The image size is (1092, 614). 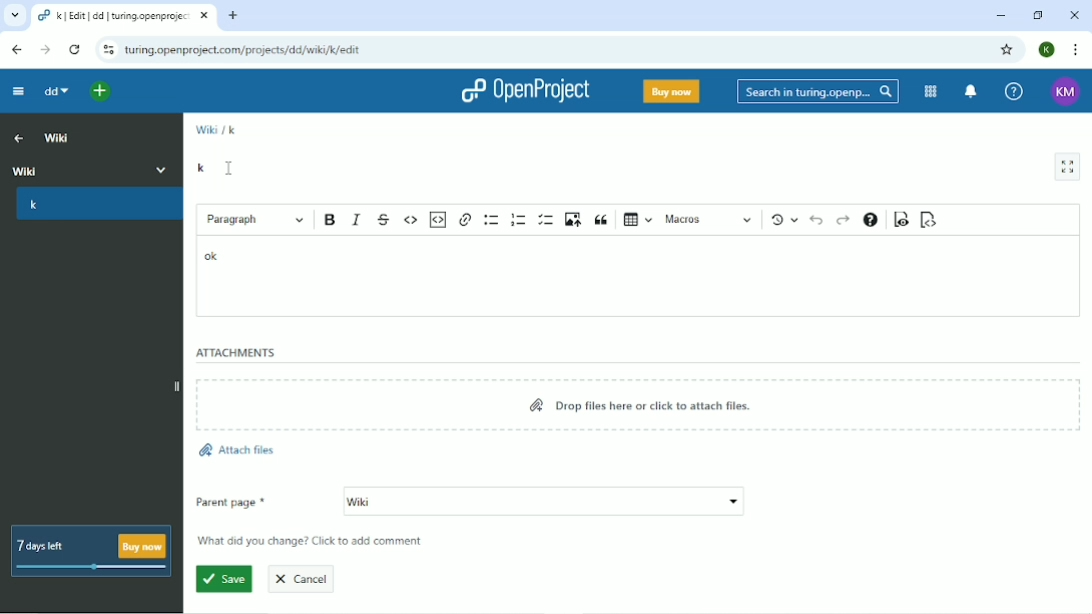 I want to click on ok, so click(x=213, y=256).